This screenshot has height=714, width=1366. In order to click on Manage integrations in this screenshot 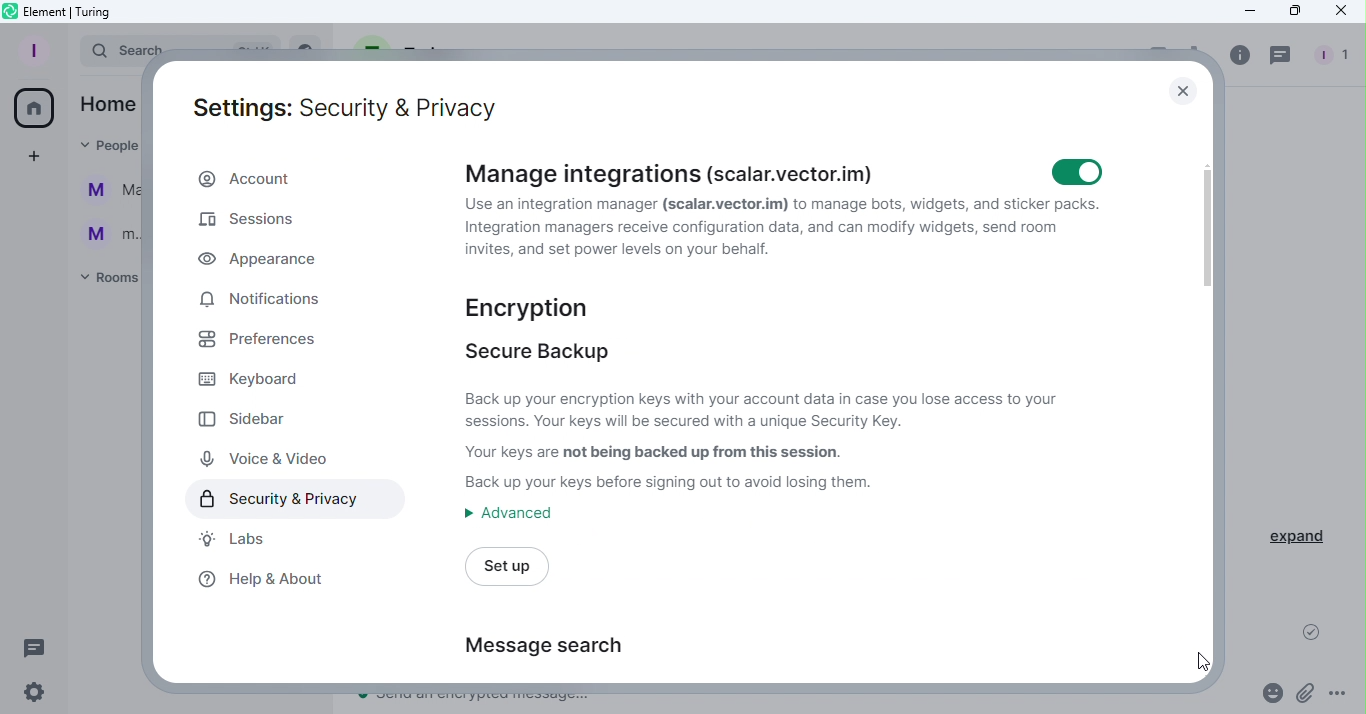, I will do `click(781, 232)`.